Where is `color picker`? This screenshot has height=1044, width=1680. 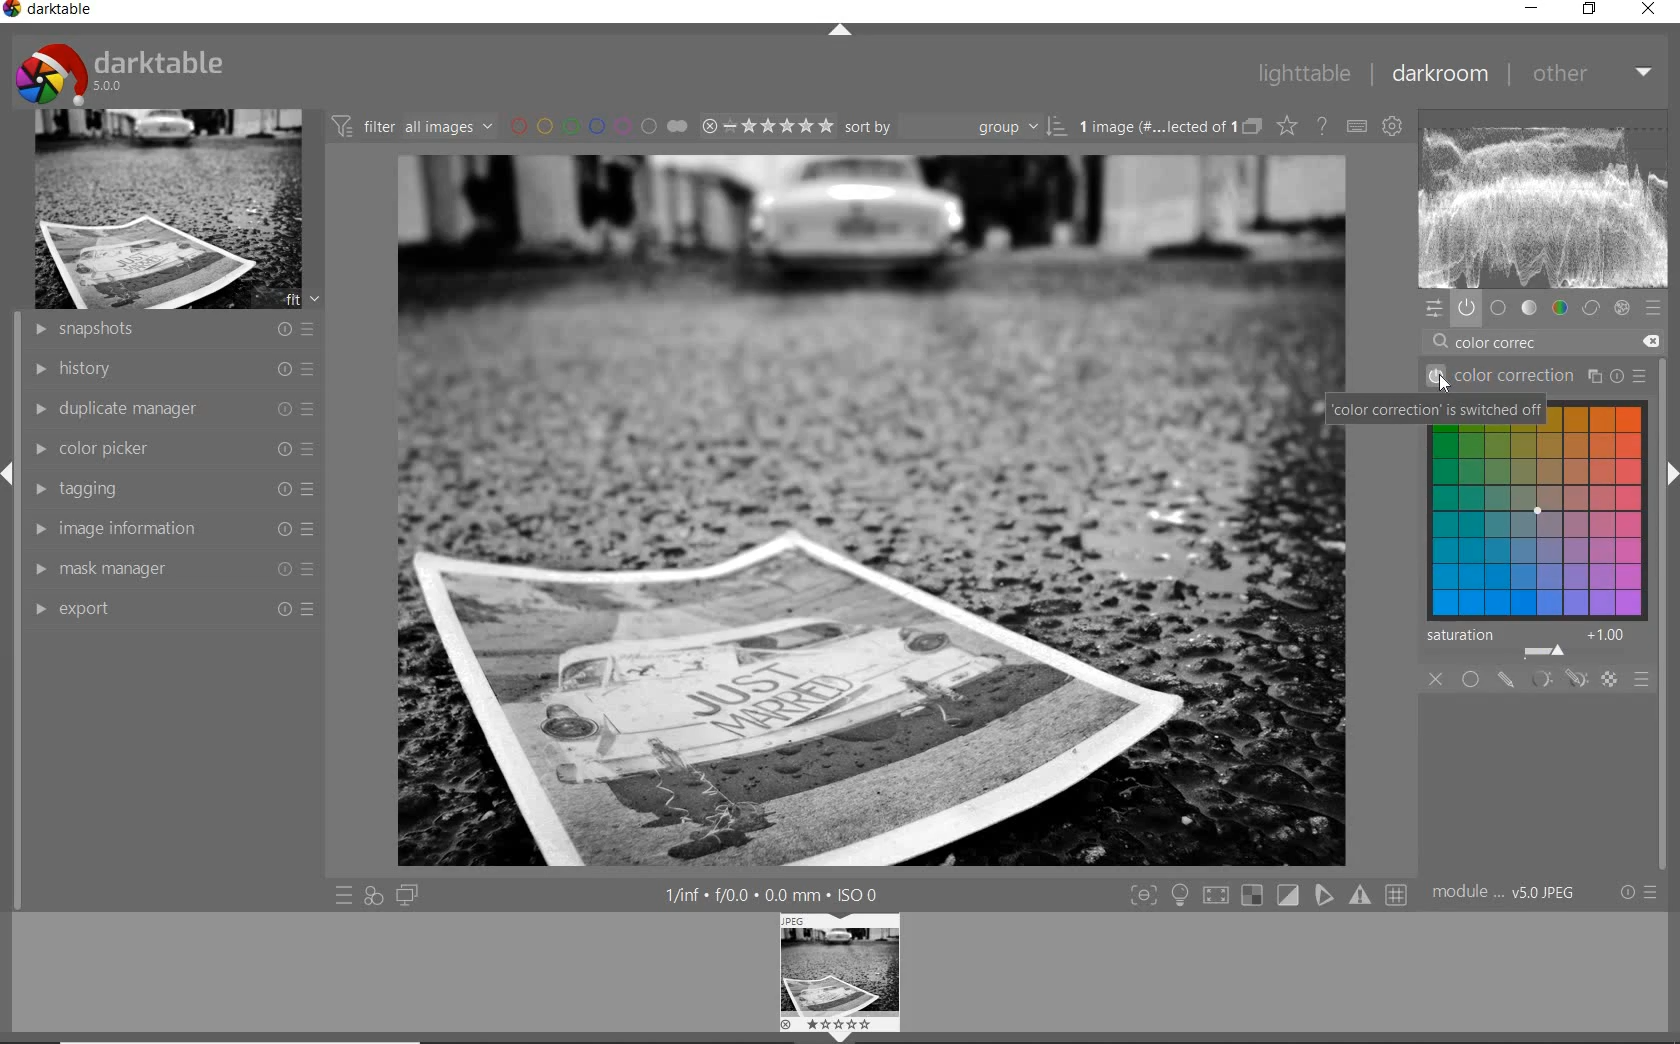
color picker is located at coordinates (176, 449).